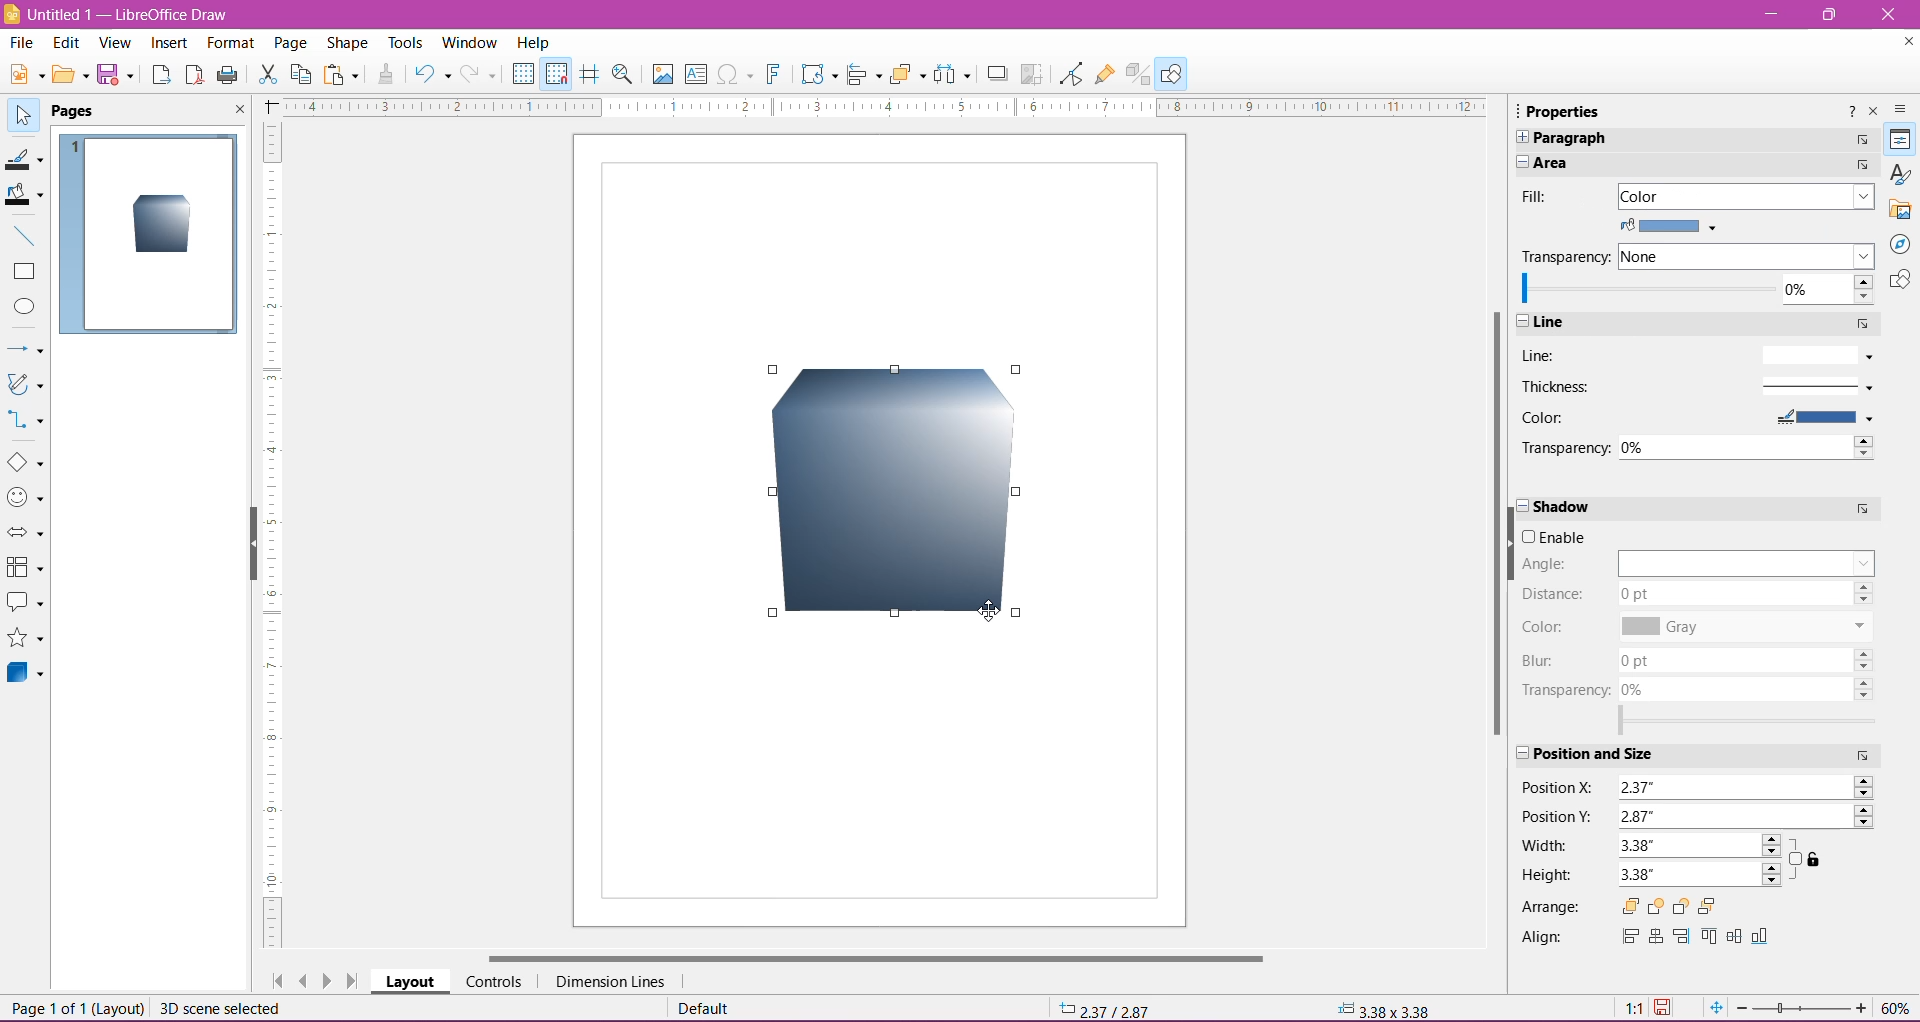 This screenshot has height=1022, width=1920. Describe the element at coordinates (1545, 845) in the screenshot. I see `Width` at that location.